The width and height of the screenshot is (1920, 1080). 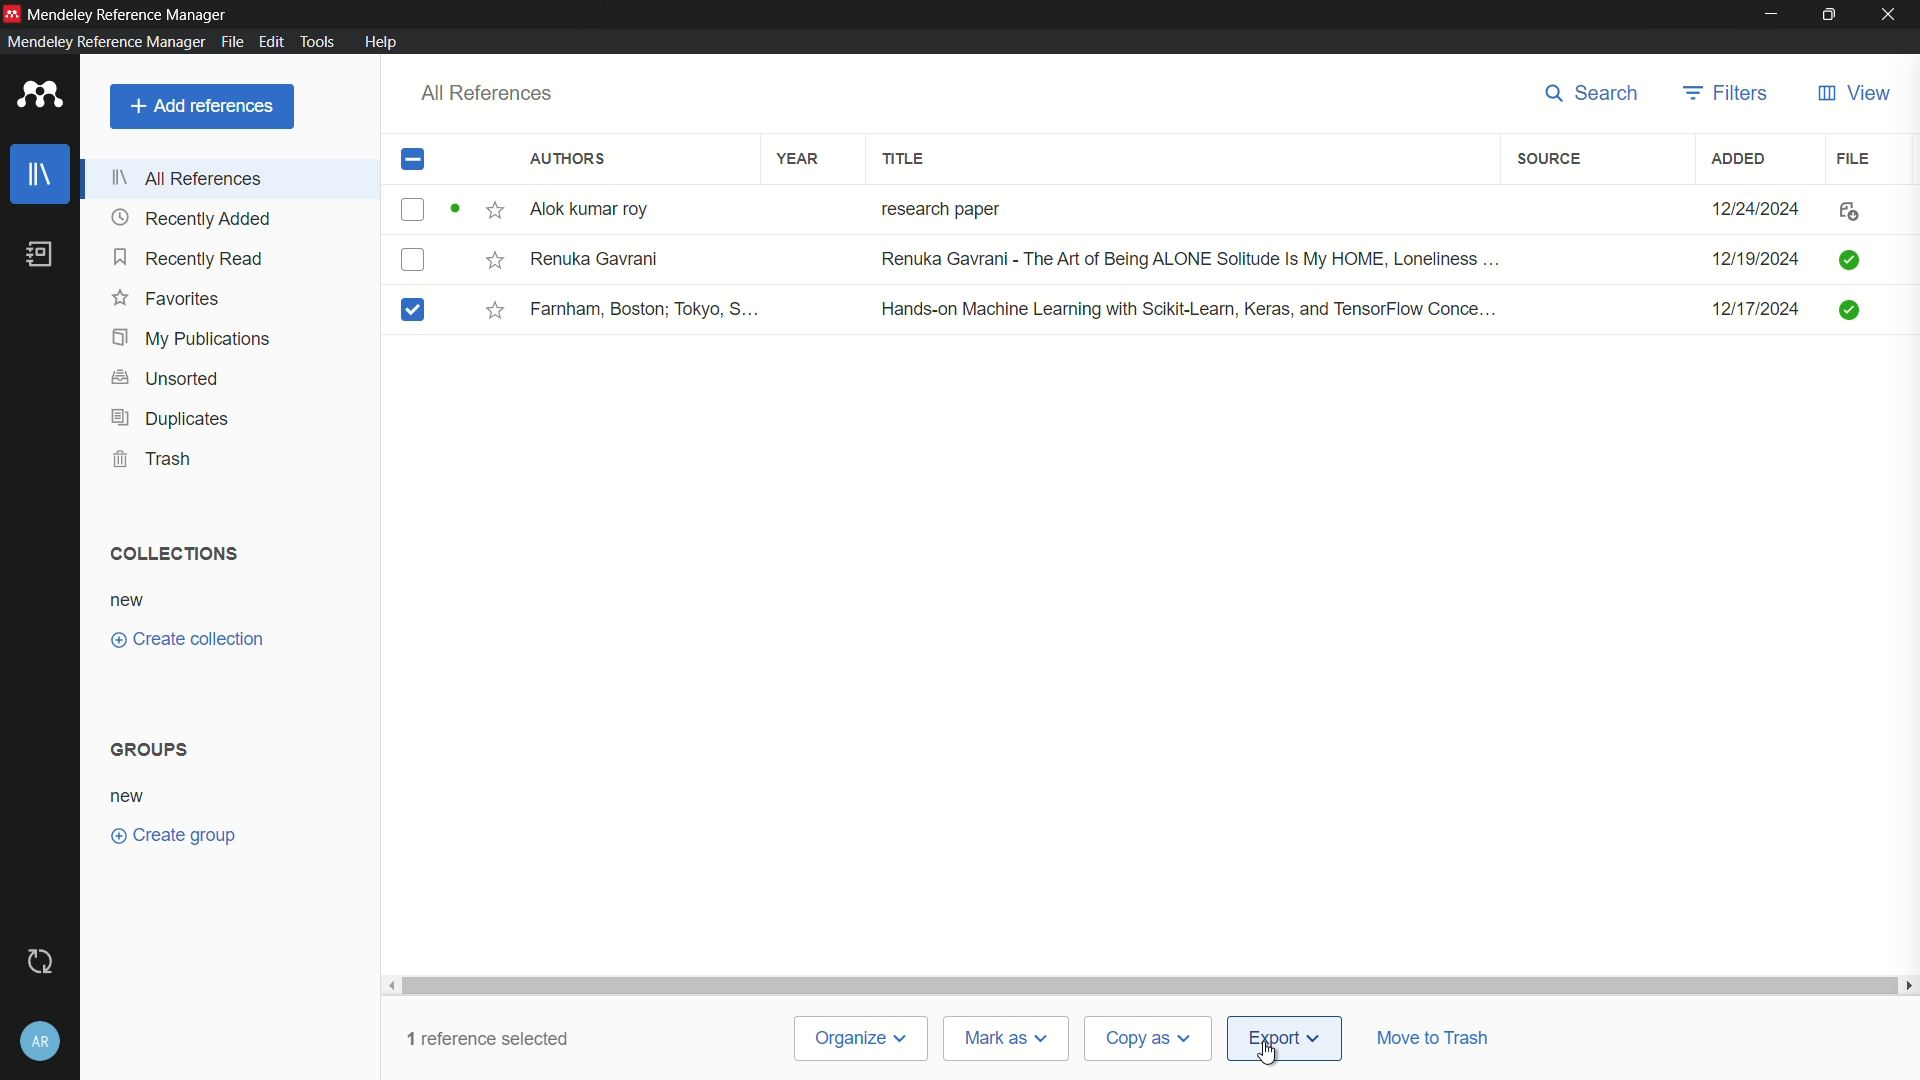 I want to click on close app, so click(x=1892, y=14).